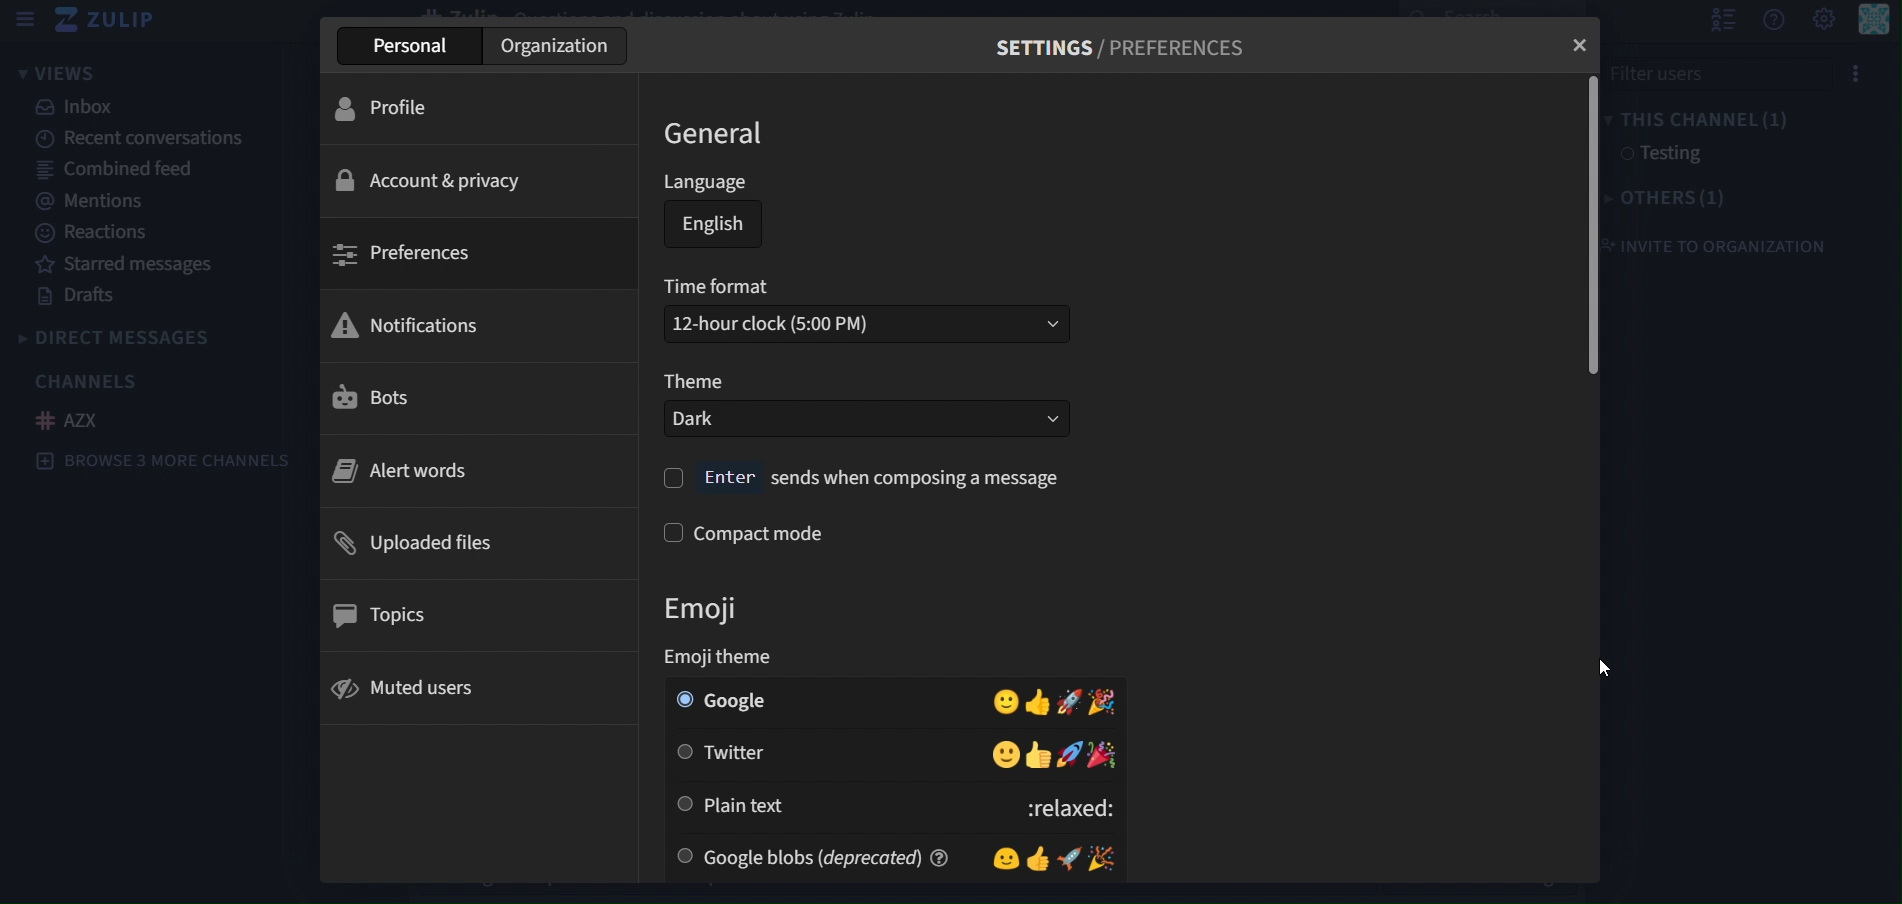 This screenshot has height=904, width=1902. I want to click on :relaxed:, so click(1070, 806).